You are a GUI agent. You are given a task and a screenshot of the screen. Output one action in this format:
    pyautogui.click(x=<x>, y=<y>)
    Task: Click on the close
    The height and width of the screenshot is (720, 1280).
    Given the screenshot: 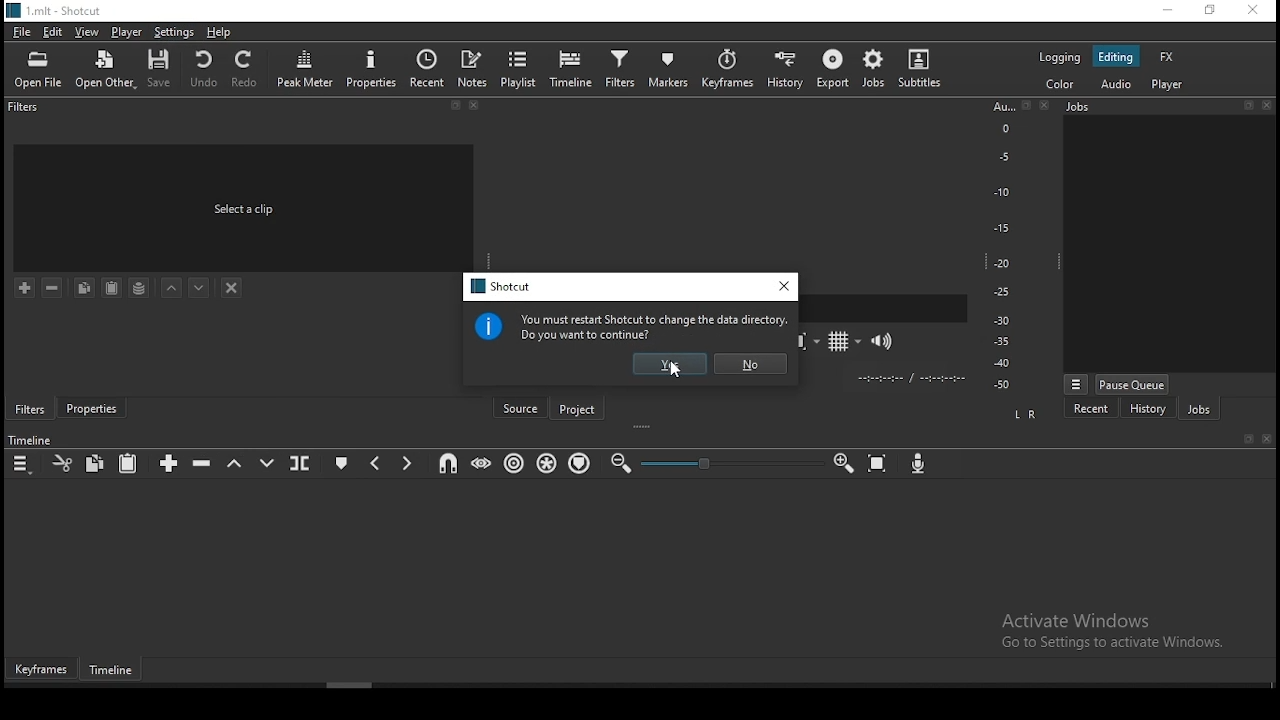 What is the action you would take?
    pyautogui.click(x=1049, y=106)
    